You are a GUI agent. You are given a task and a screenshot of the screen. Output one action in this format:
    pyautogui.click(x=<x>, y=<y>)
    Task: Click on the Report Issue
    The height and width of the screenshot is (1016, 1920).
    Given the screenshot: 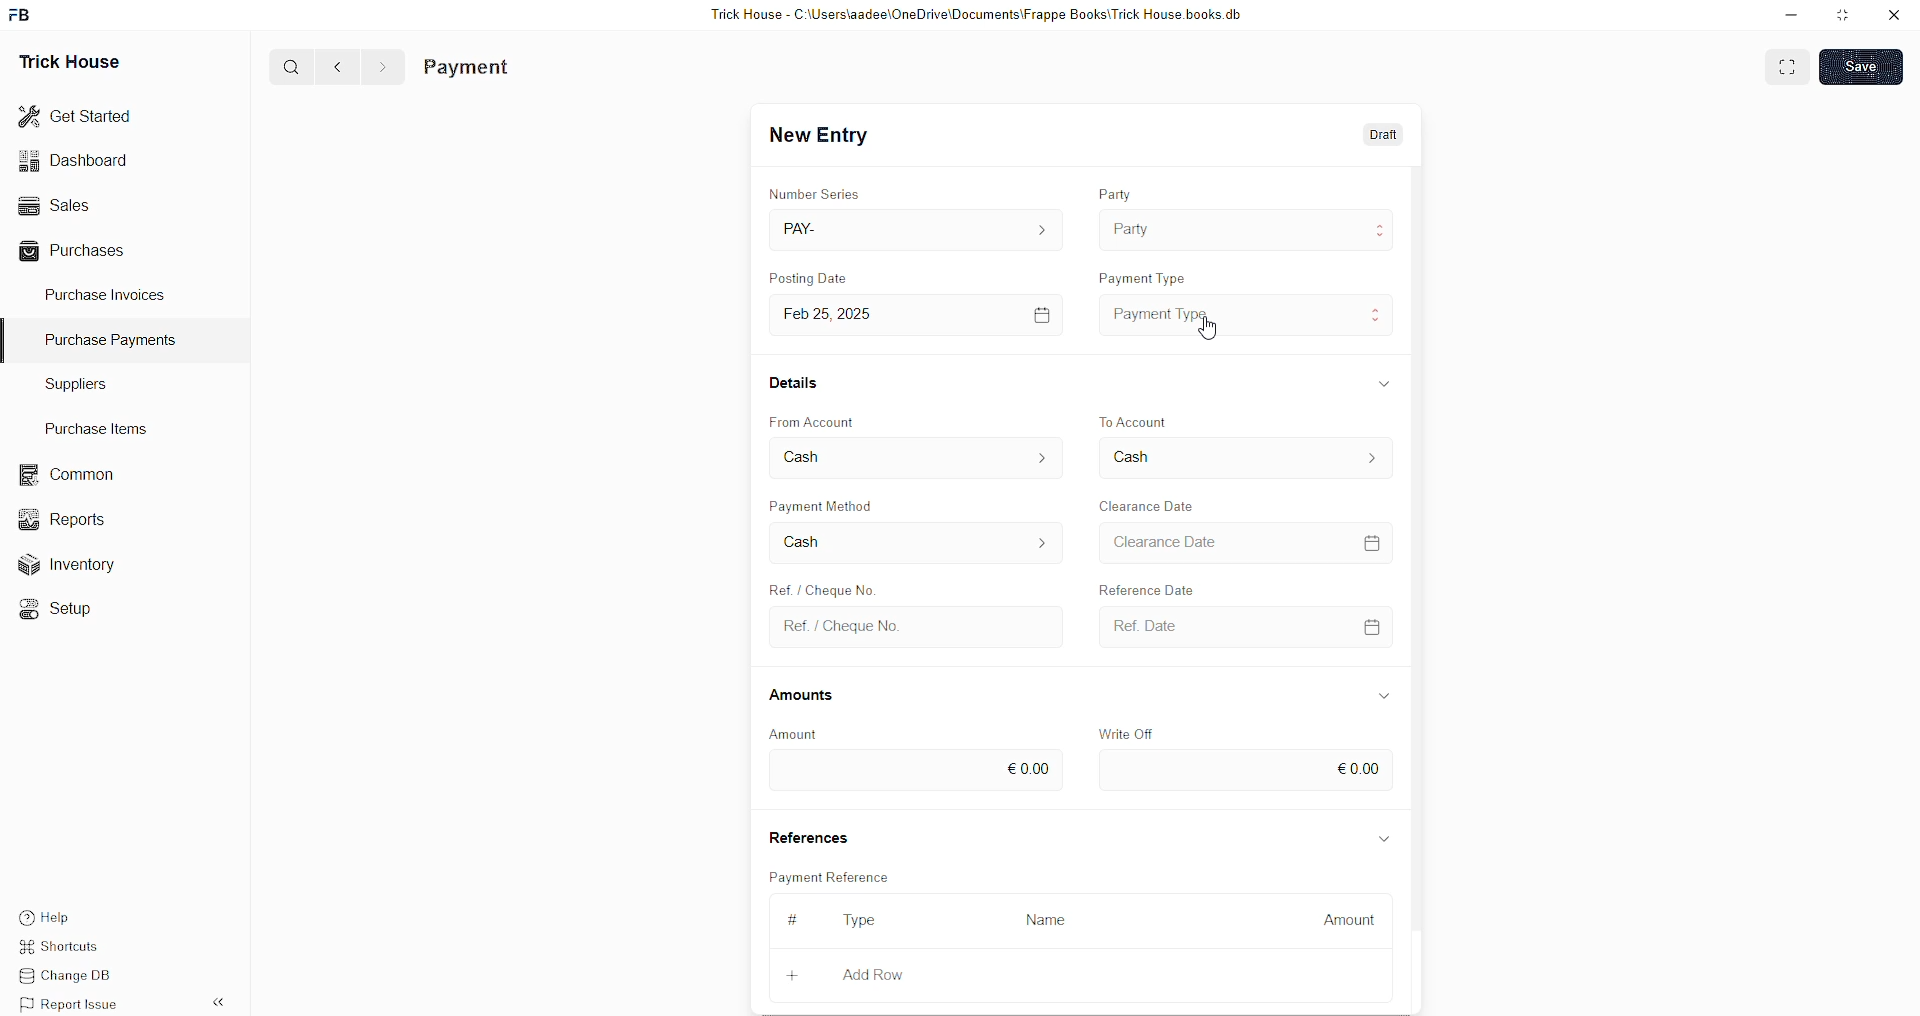 What is the action you would take?
    pyautogui.click(x=75, y=1004)
    